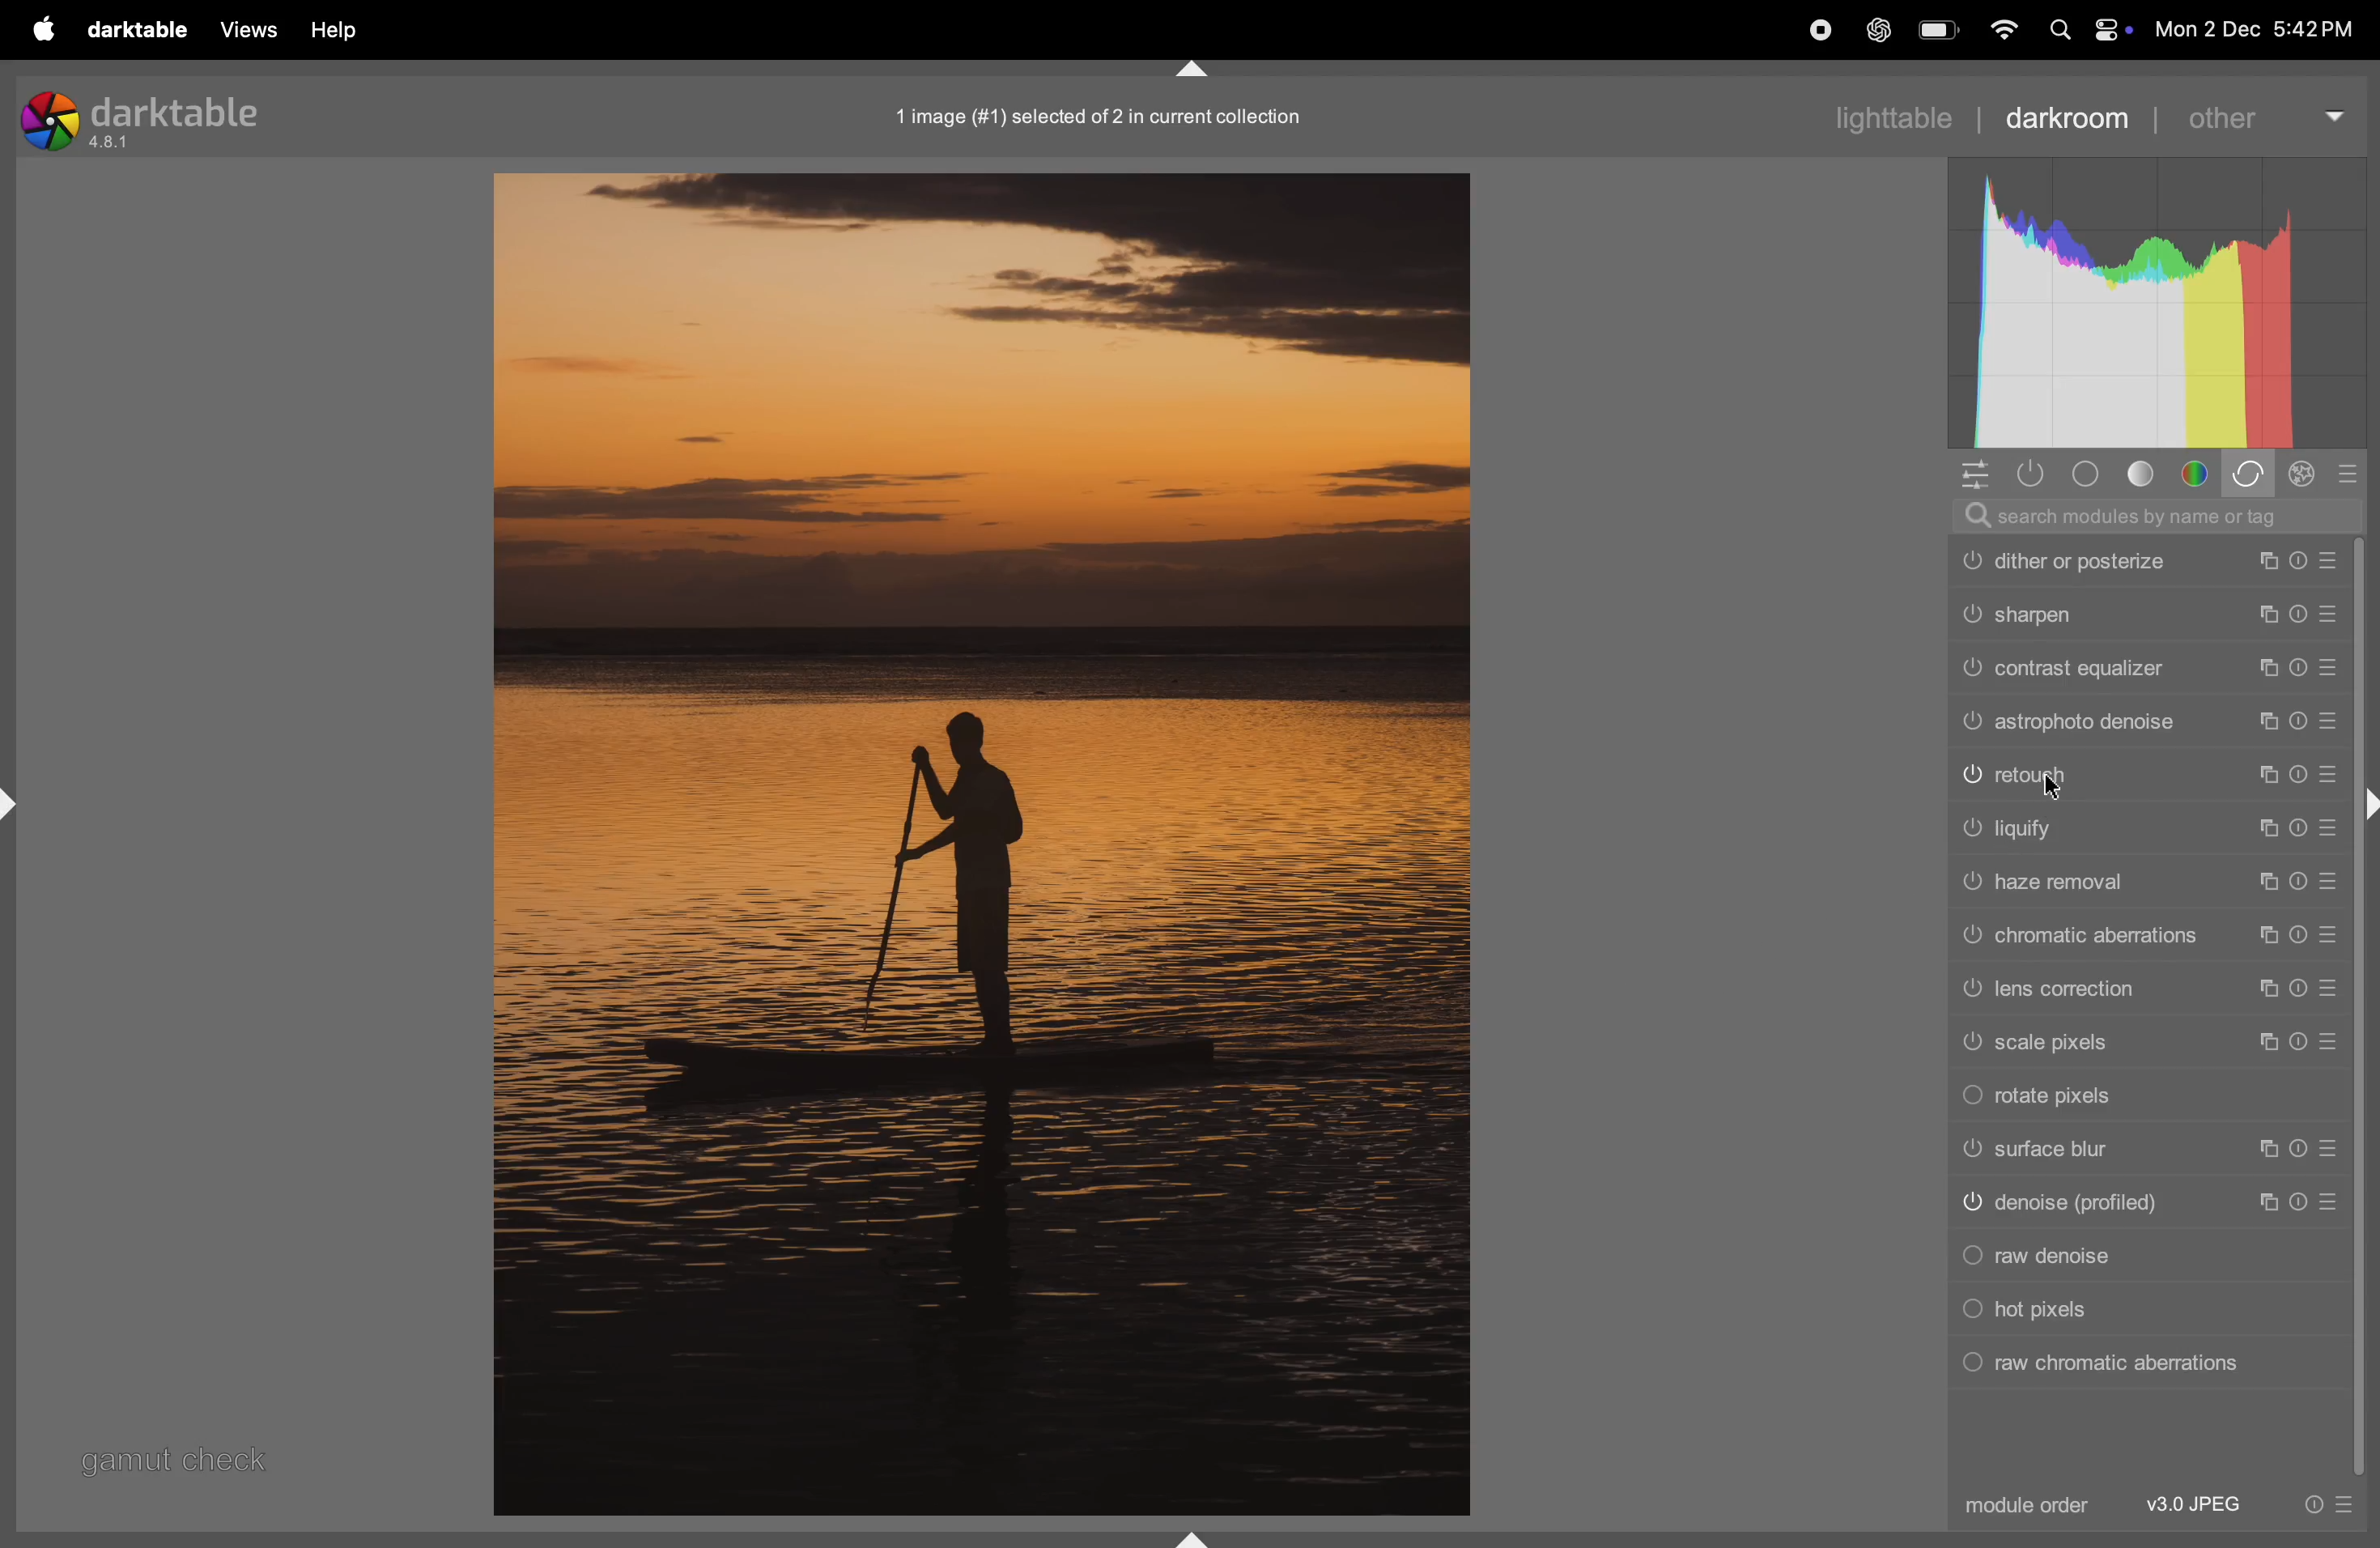 Image resolution: width=2380 pixels, height=1548 pixels. I want to click on rotate pixels, so click(2145, 1098).